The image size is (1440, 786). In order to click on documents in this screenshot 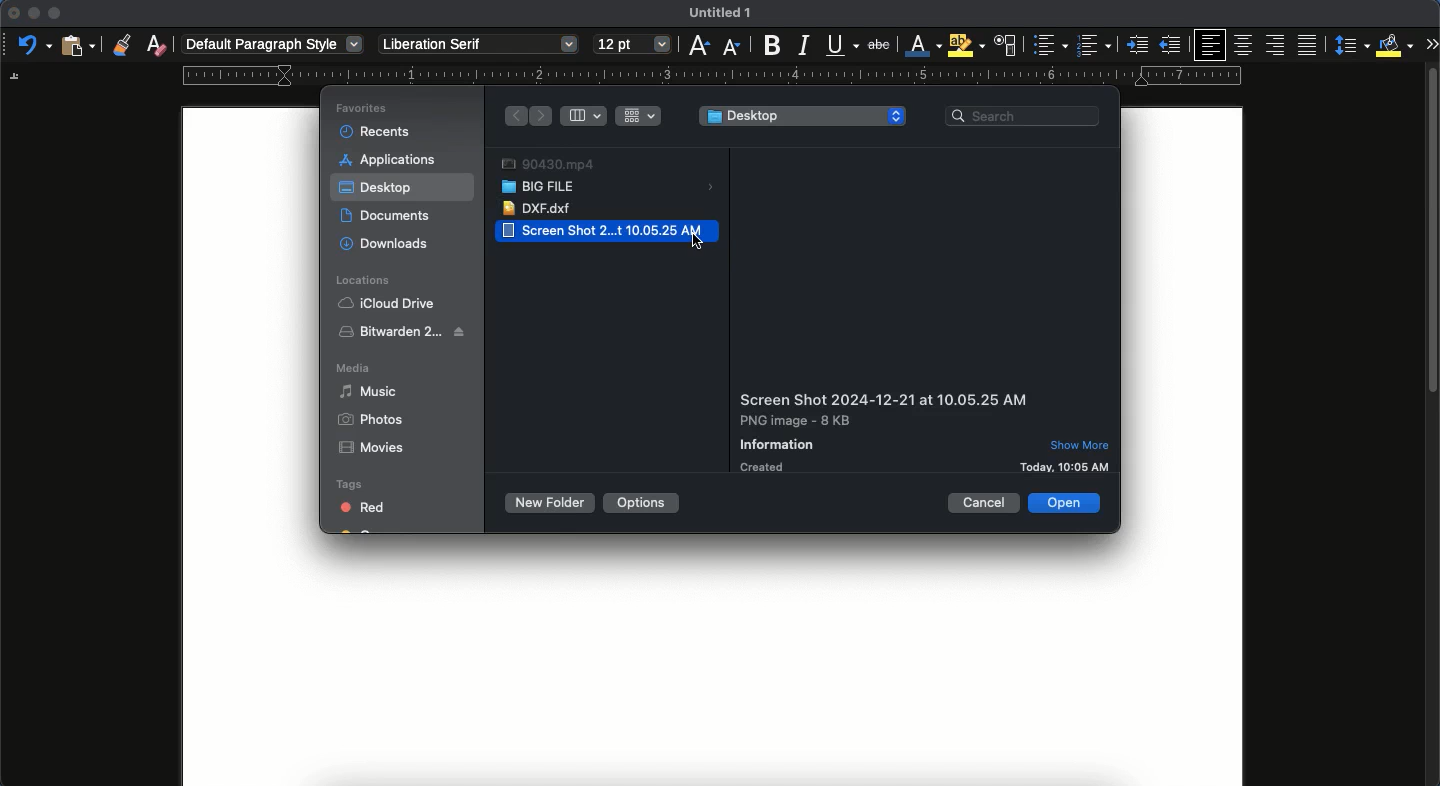, I will do `click(392, 215)`.